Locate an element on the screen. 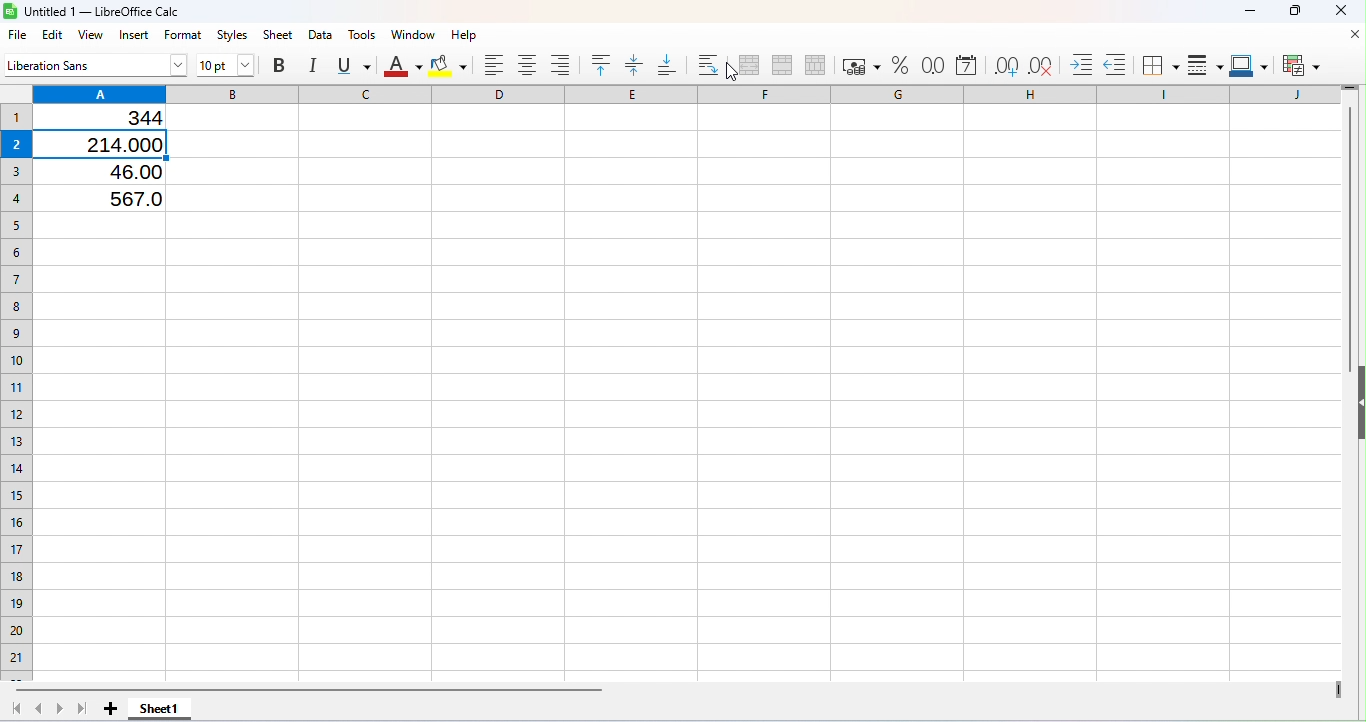 This screenshot has height=722, width=1366. Increase indent is located at coordinates (1075, 60).